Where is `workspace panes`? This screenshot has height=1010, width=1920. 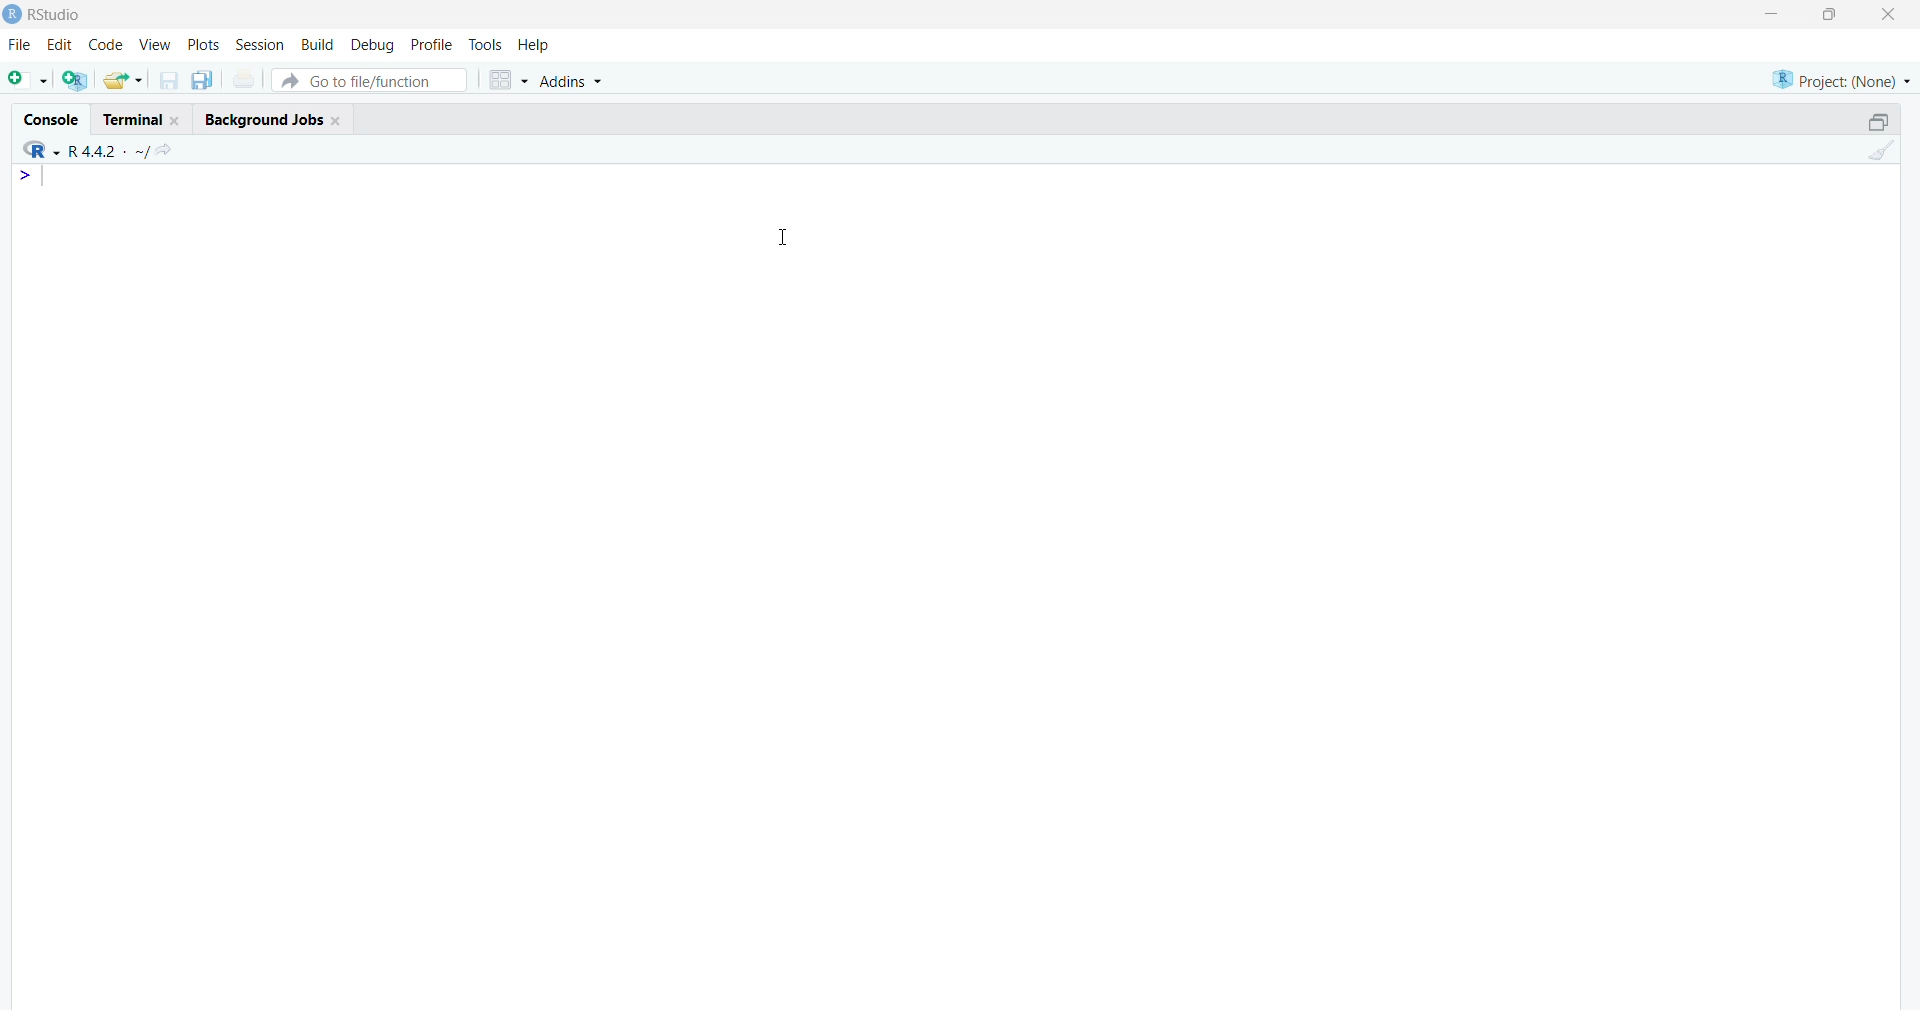
workspace panes is located at coordinates (507, 82).